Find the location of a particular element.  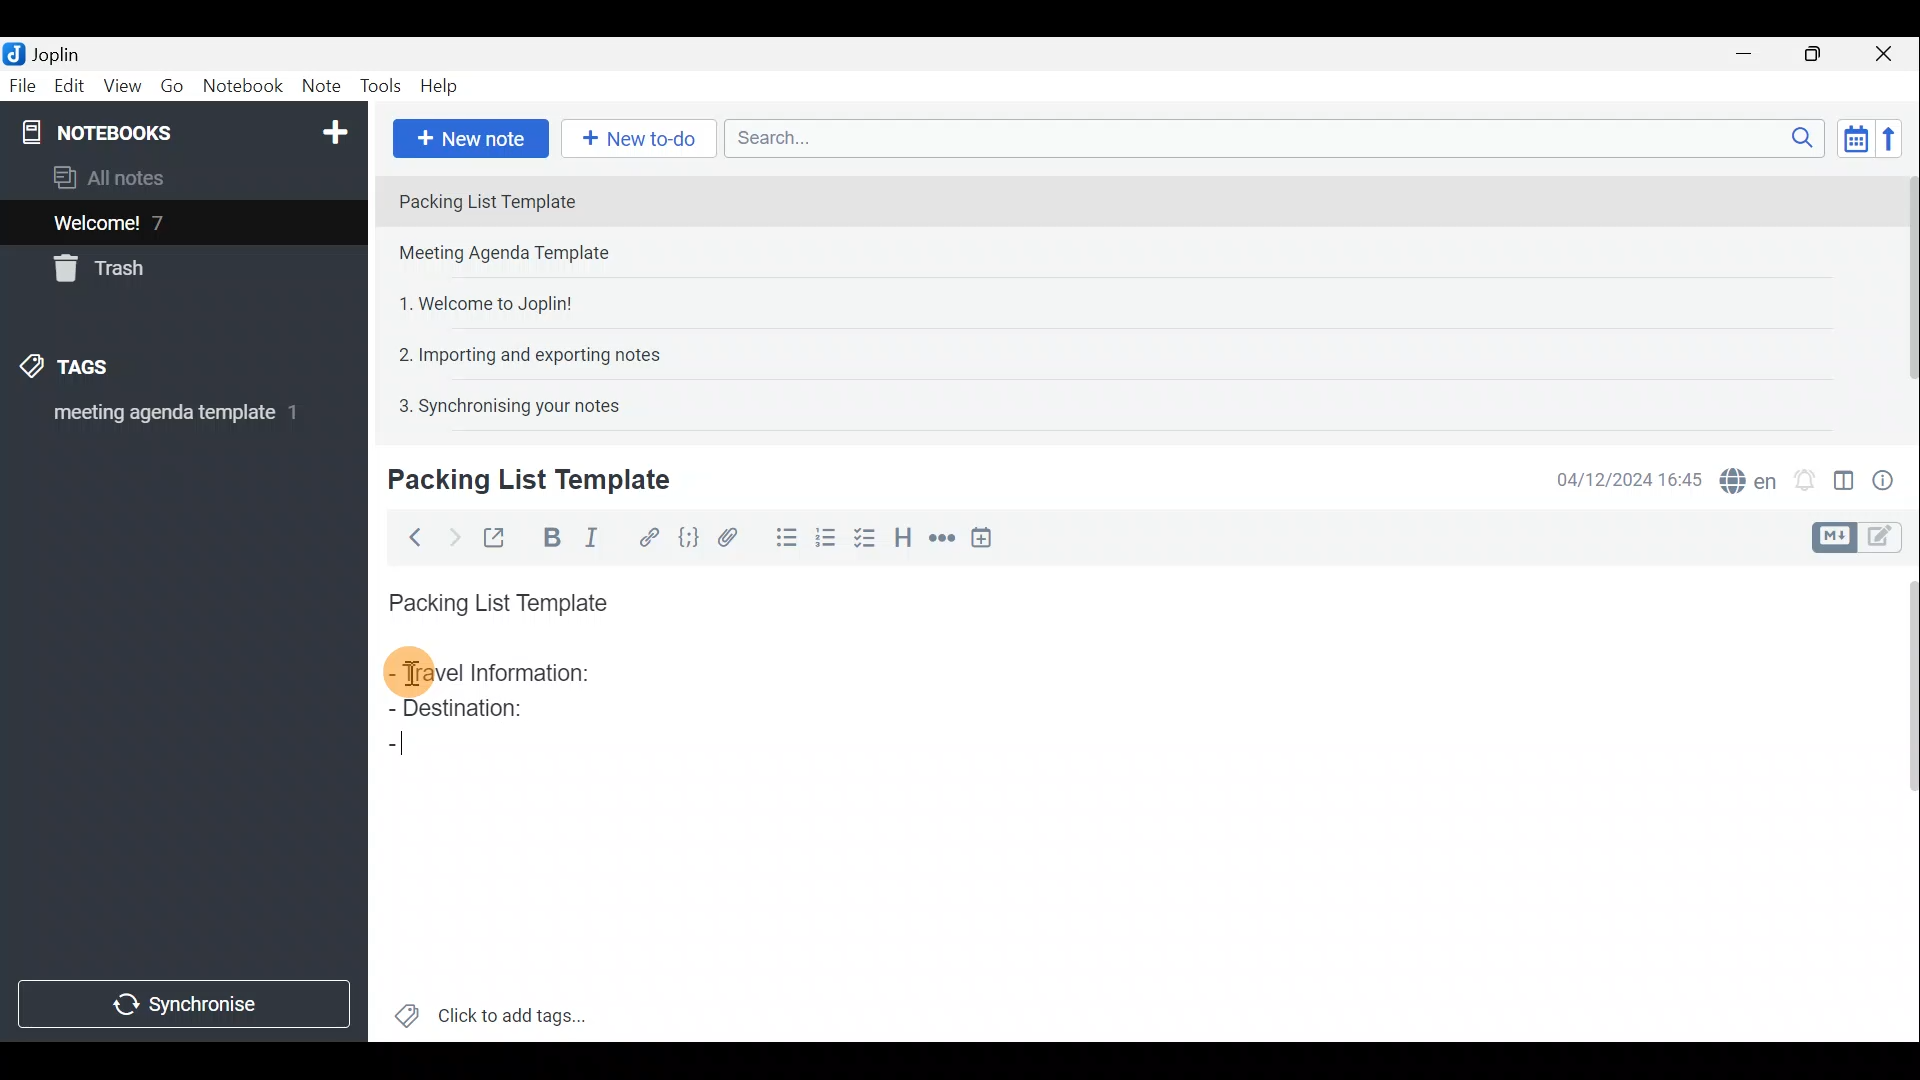

Welcome is located at coordinates (153, 222).